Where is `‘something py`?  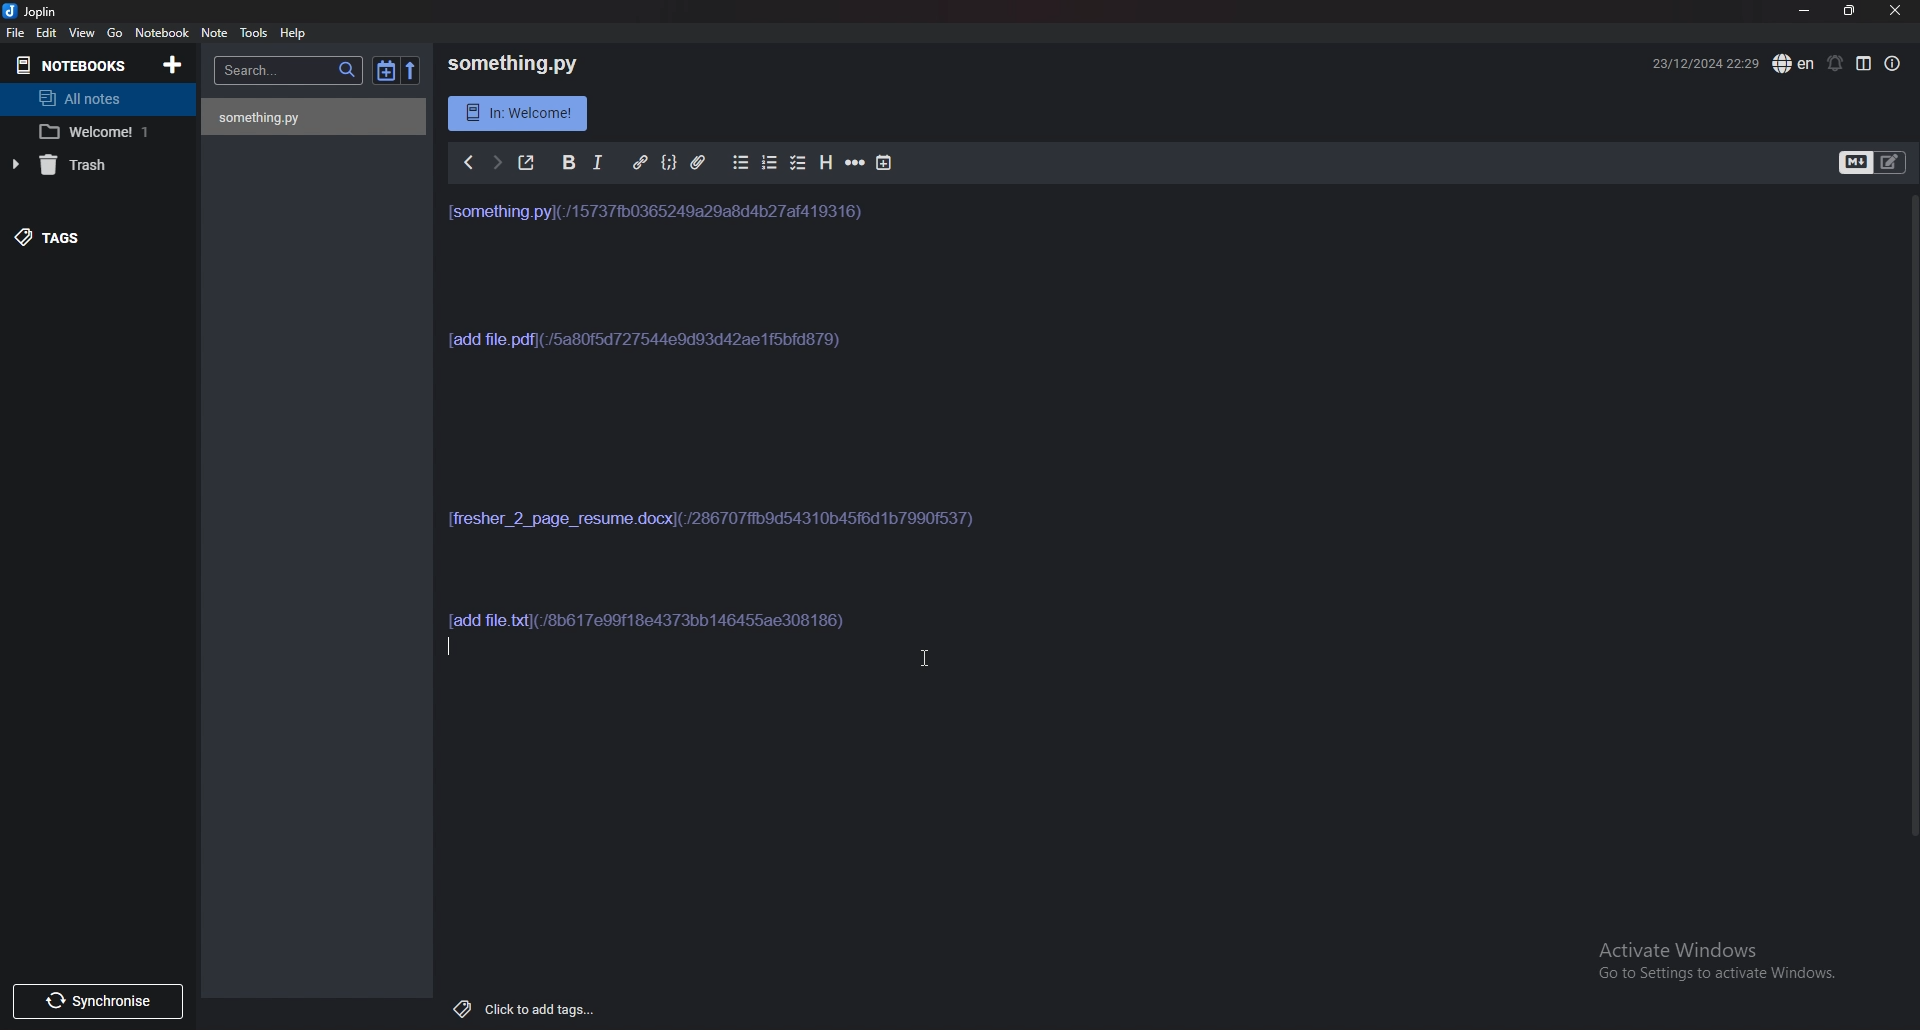
‘something py is located at coordinates (266, 117).